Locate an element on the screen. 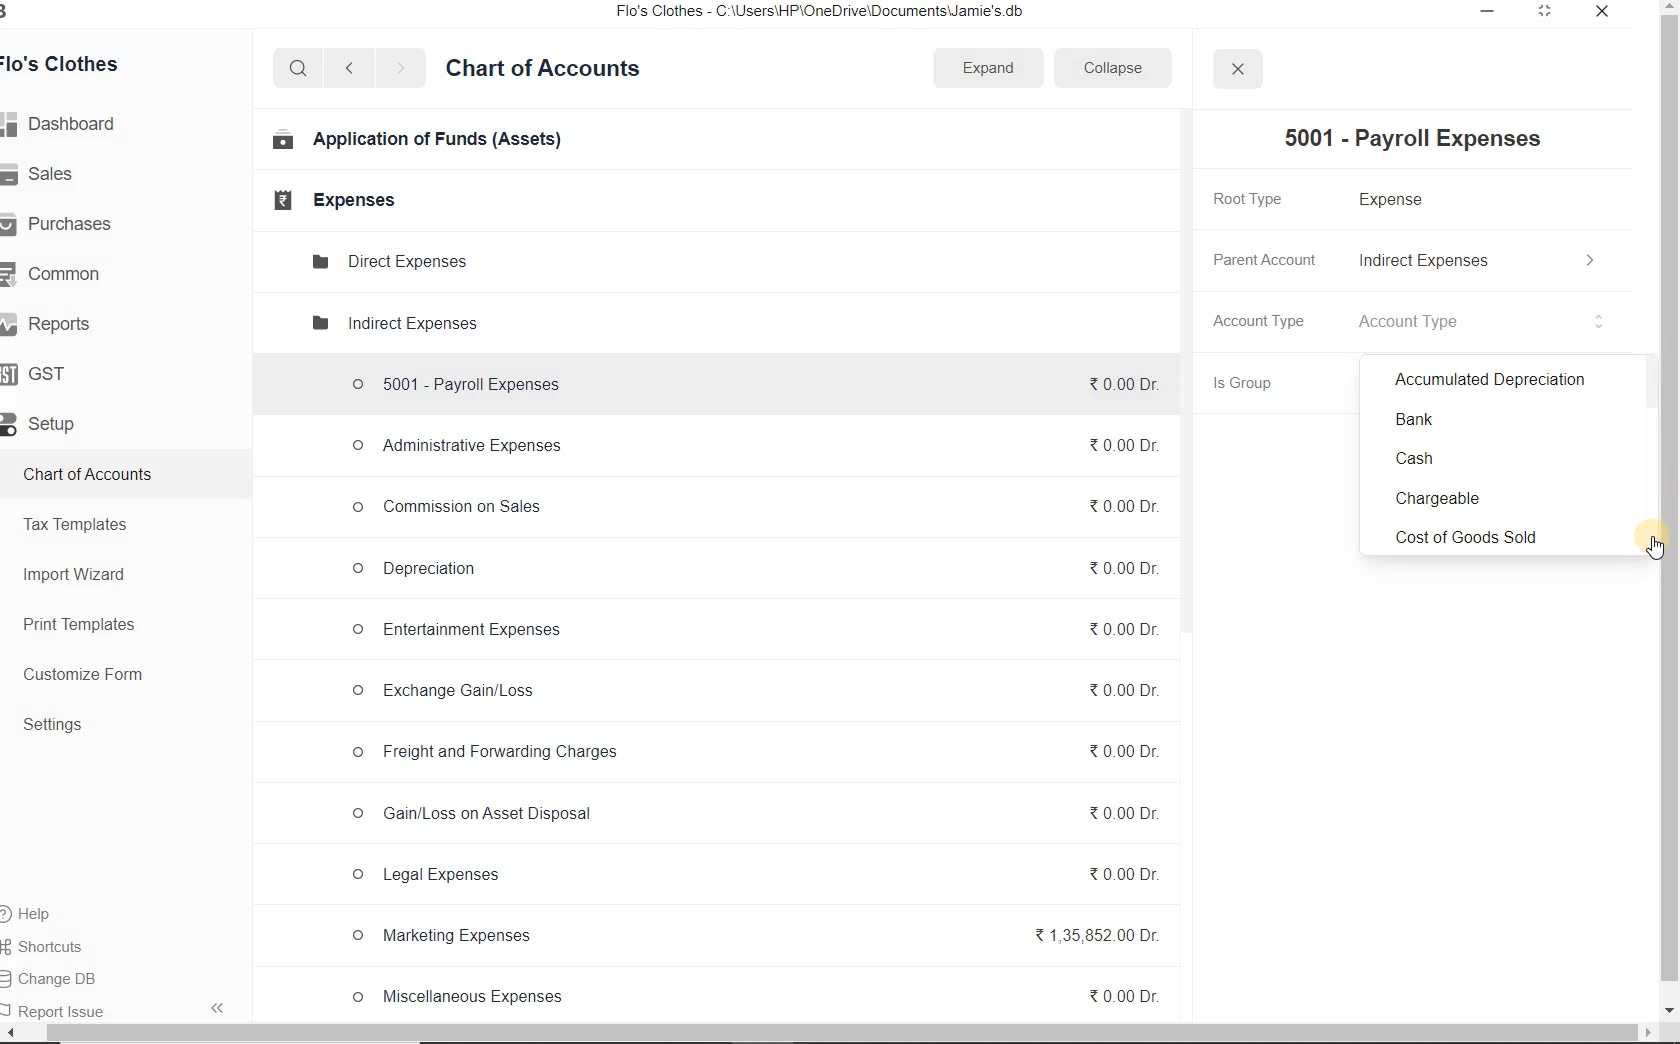 The width and height of the screenshot is (1680, 1044). © Marketing Expenses %1,35,852.00 Dr. is located at coordinates (757, 937).